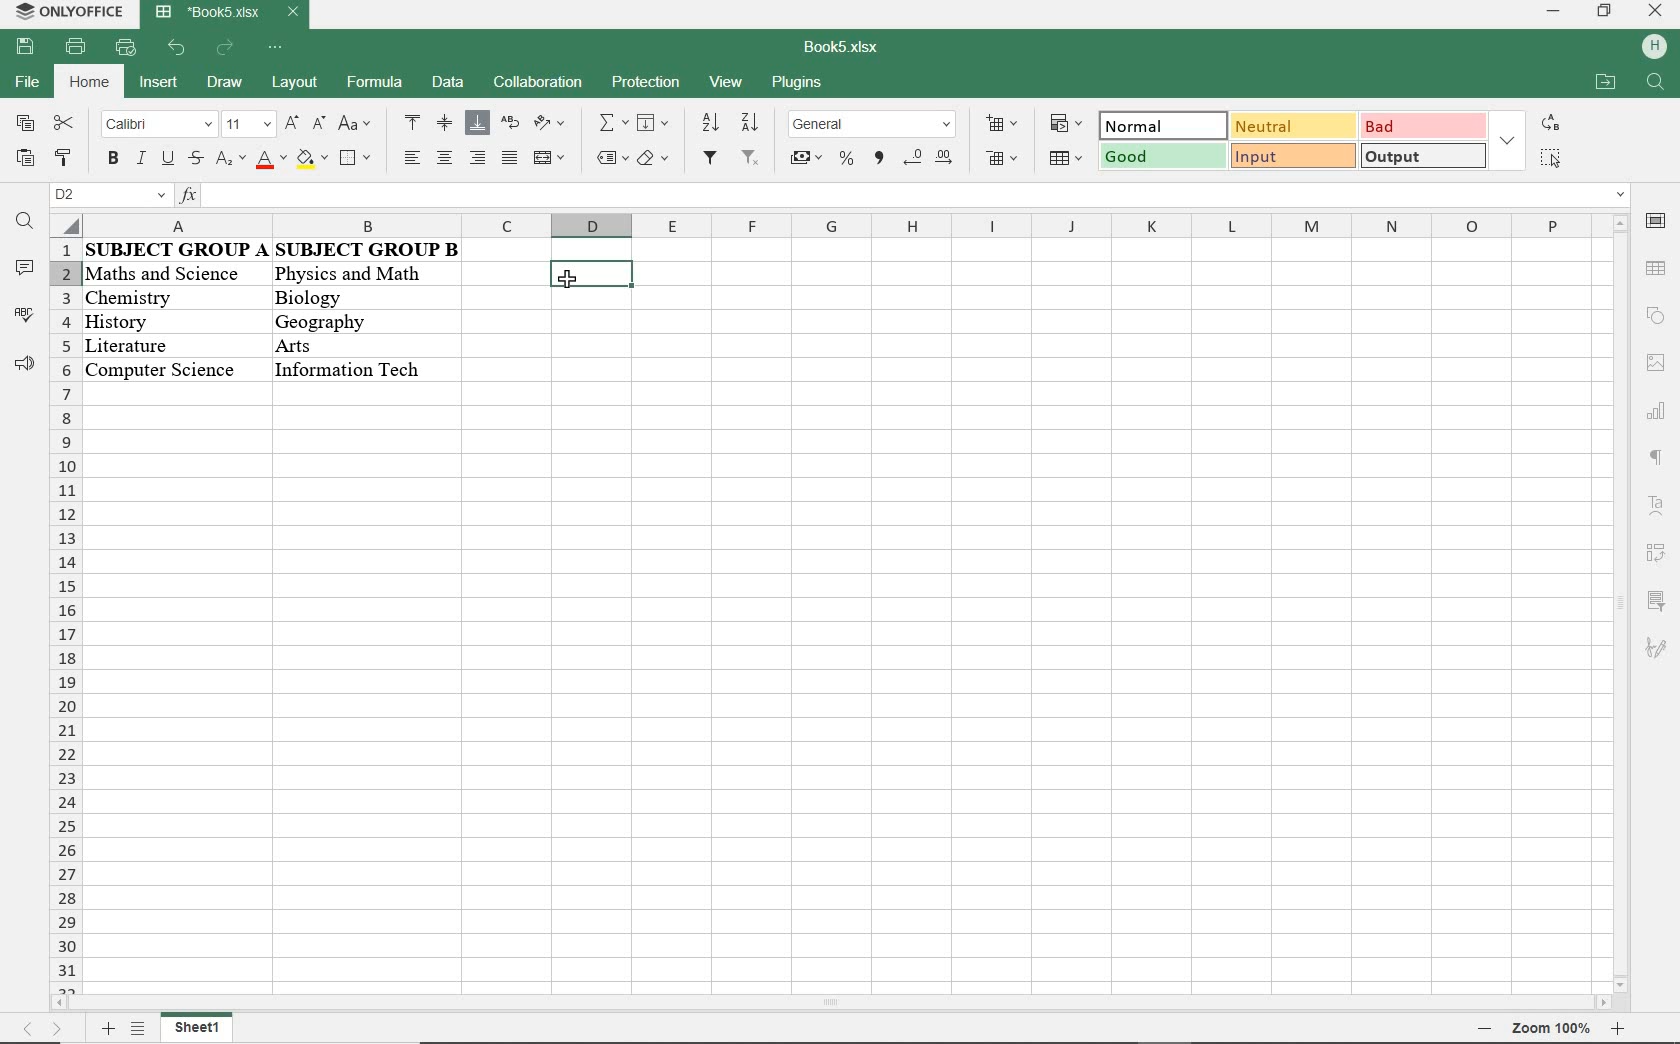 The image size is (1680, 1044). Describe the element at coordinates (125, 48) in the screenshot. I see `customize quick access toolbar` at that location.